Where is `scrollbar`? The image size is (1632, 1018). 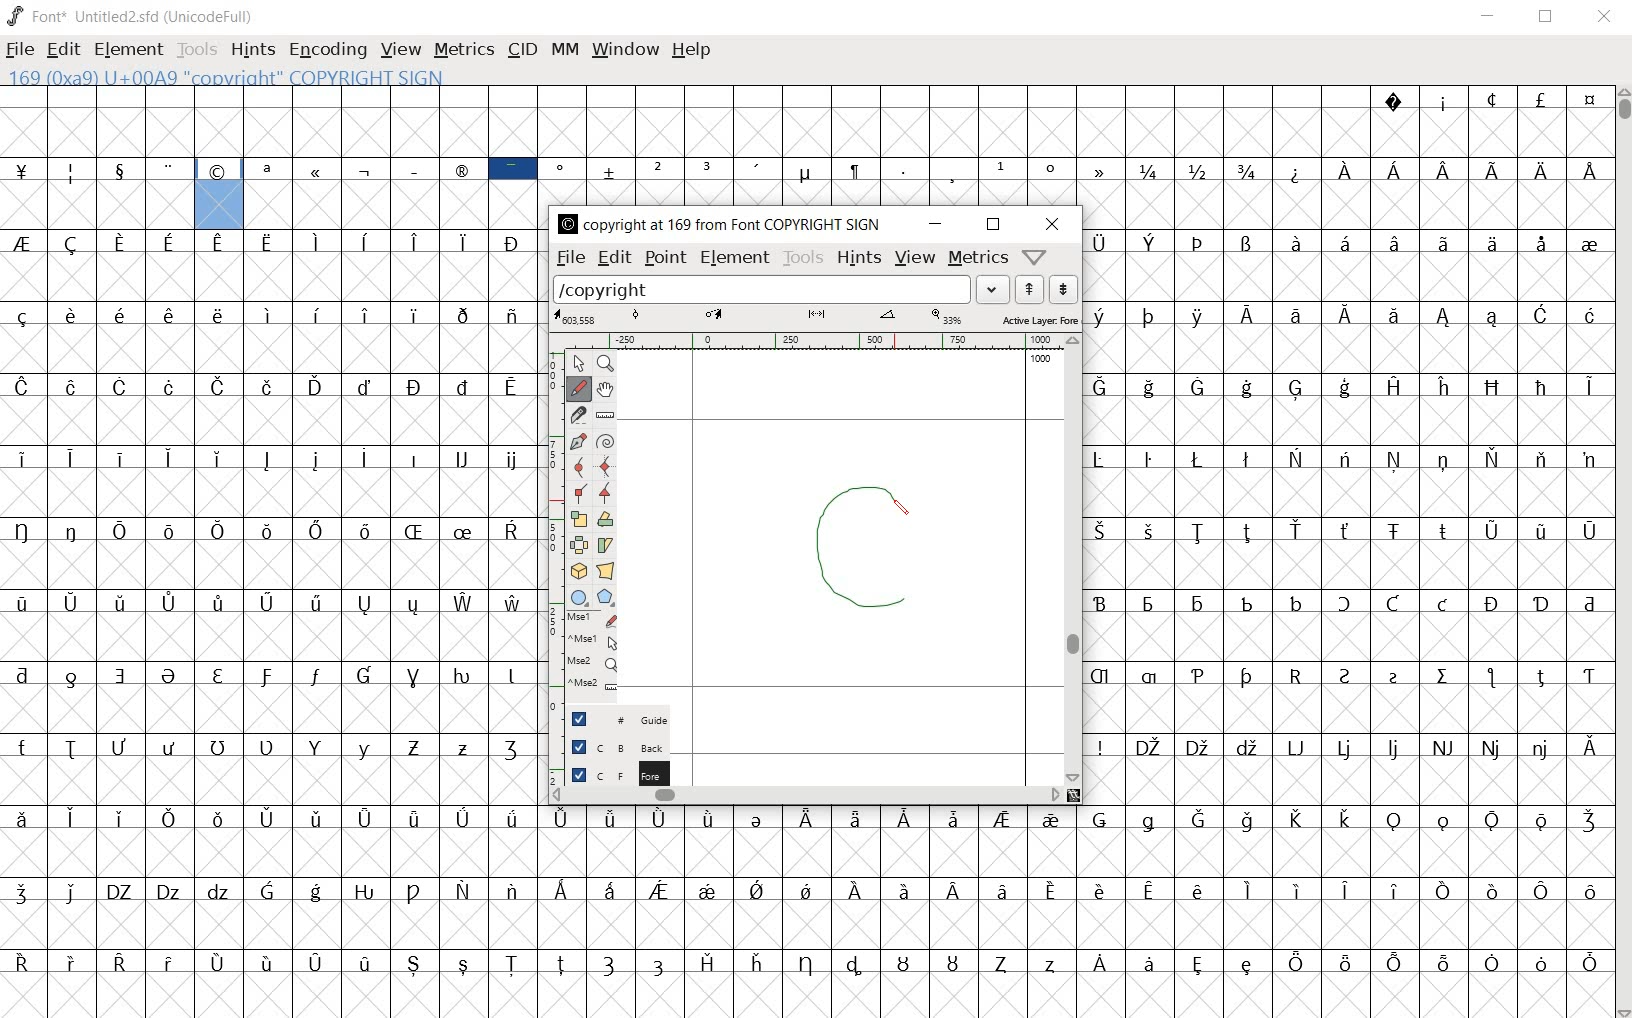 scrollbar is located at coordinates (805, 794).